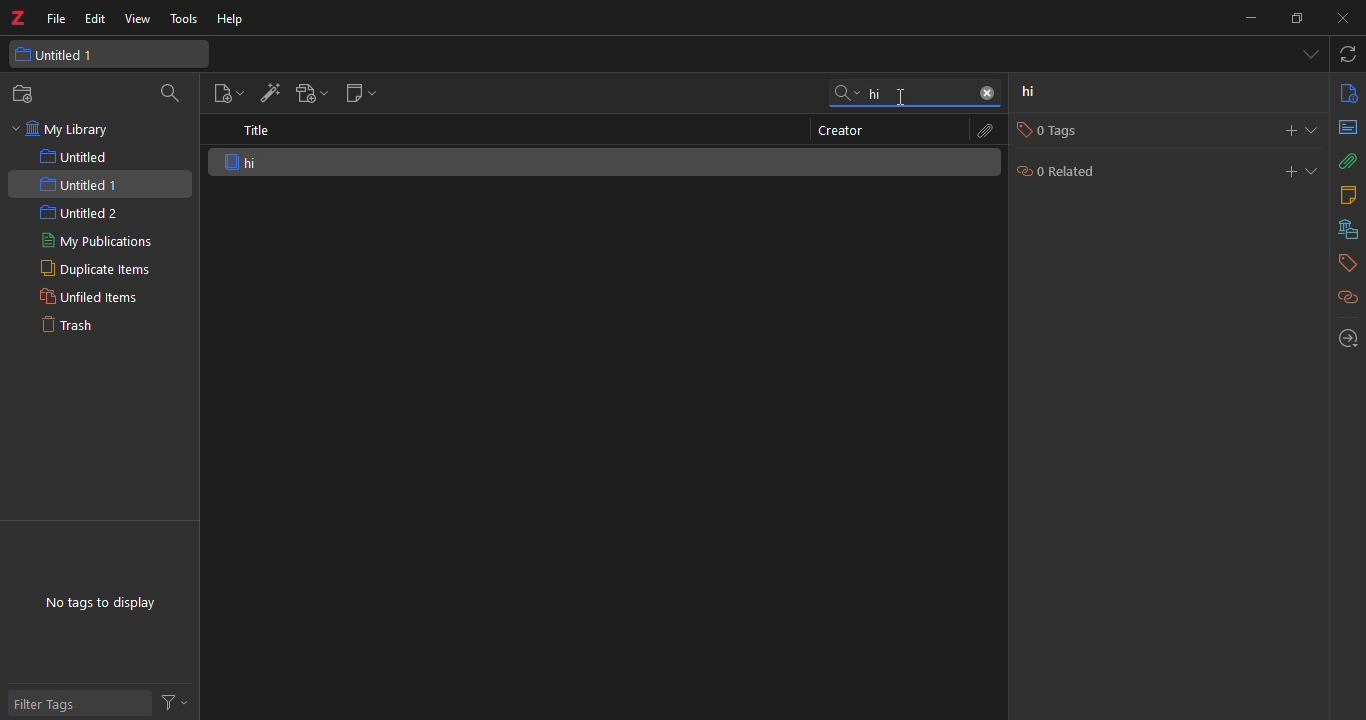  Describe the element at coordinates (1349, 127) in the screenshot. I see `abstract` at that location.